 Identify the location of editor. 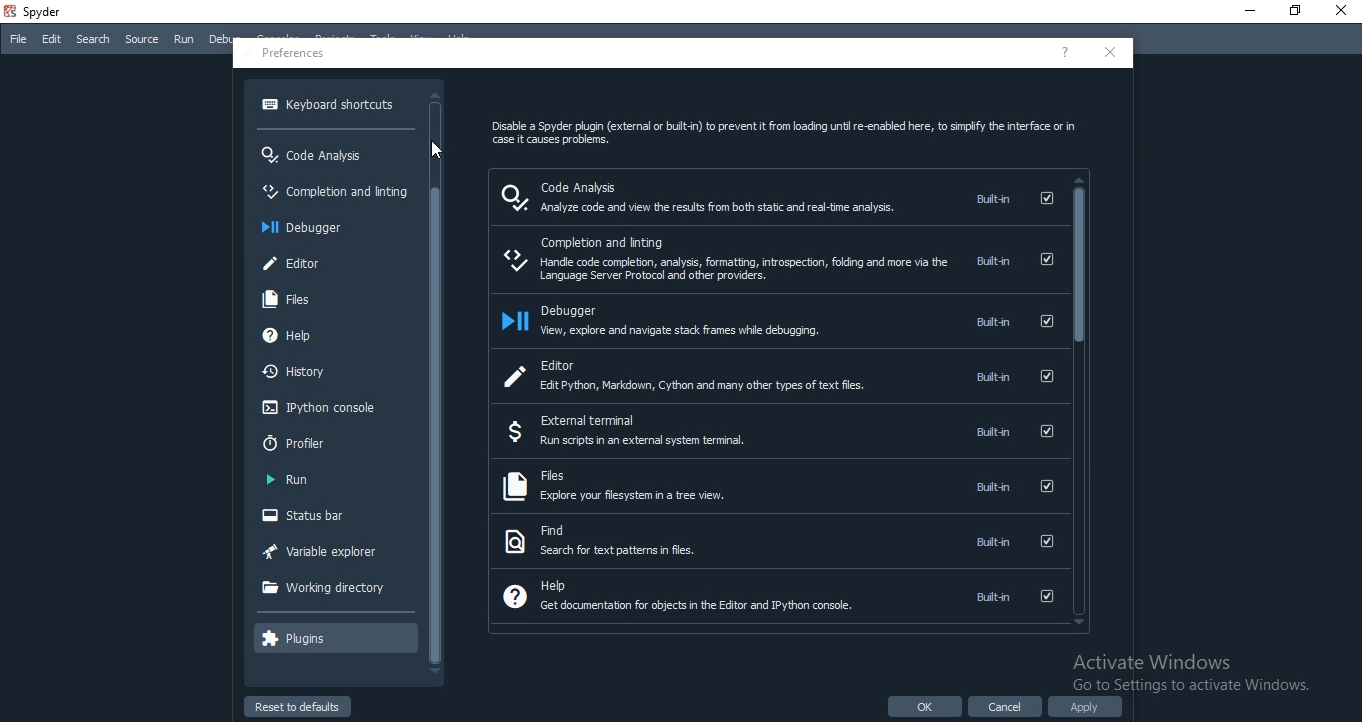
(334, 263).